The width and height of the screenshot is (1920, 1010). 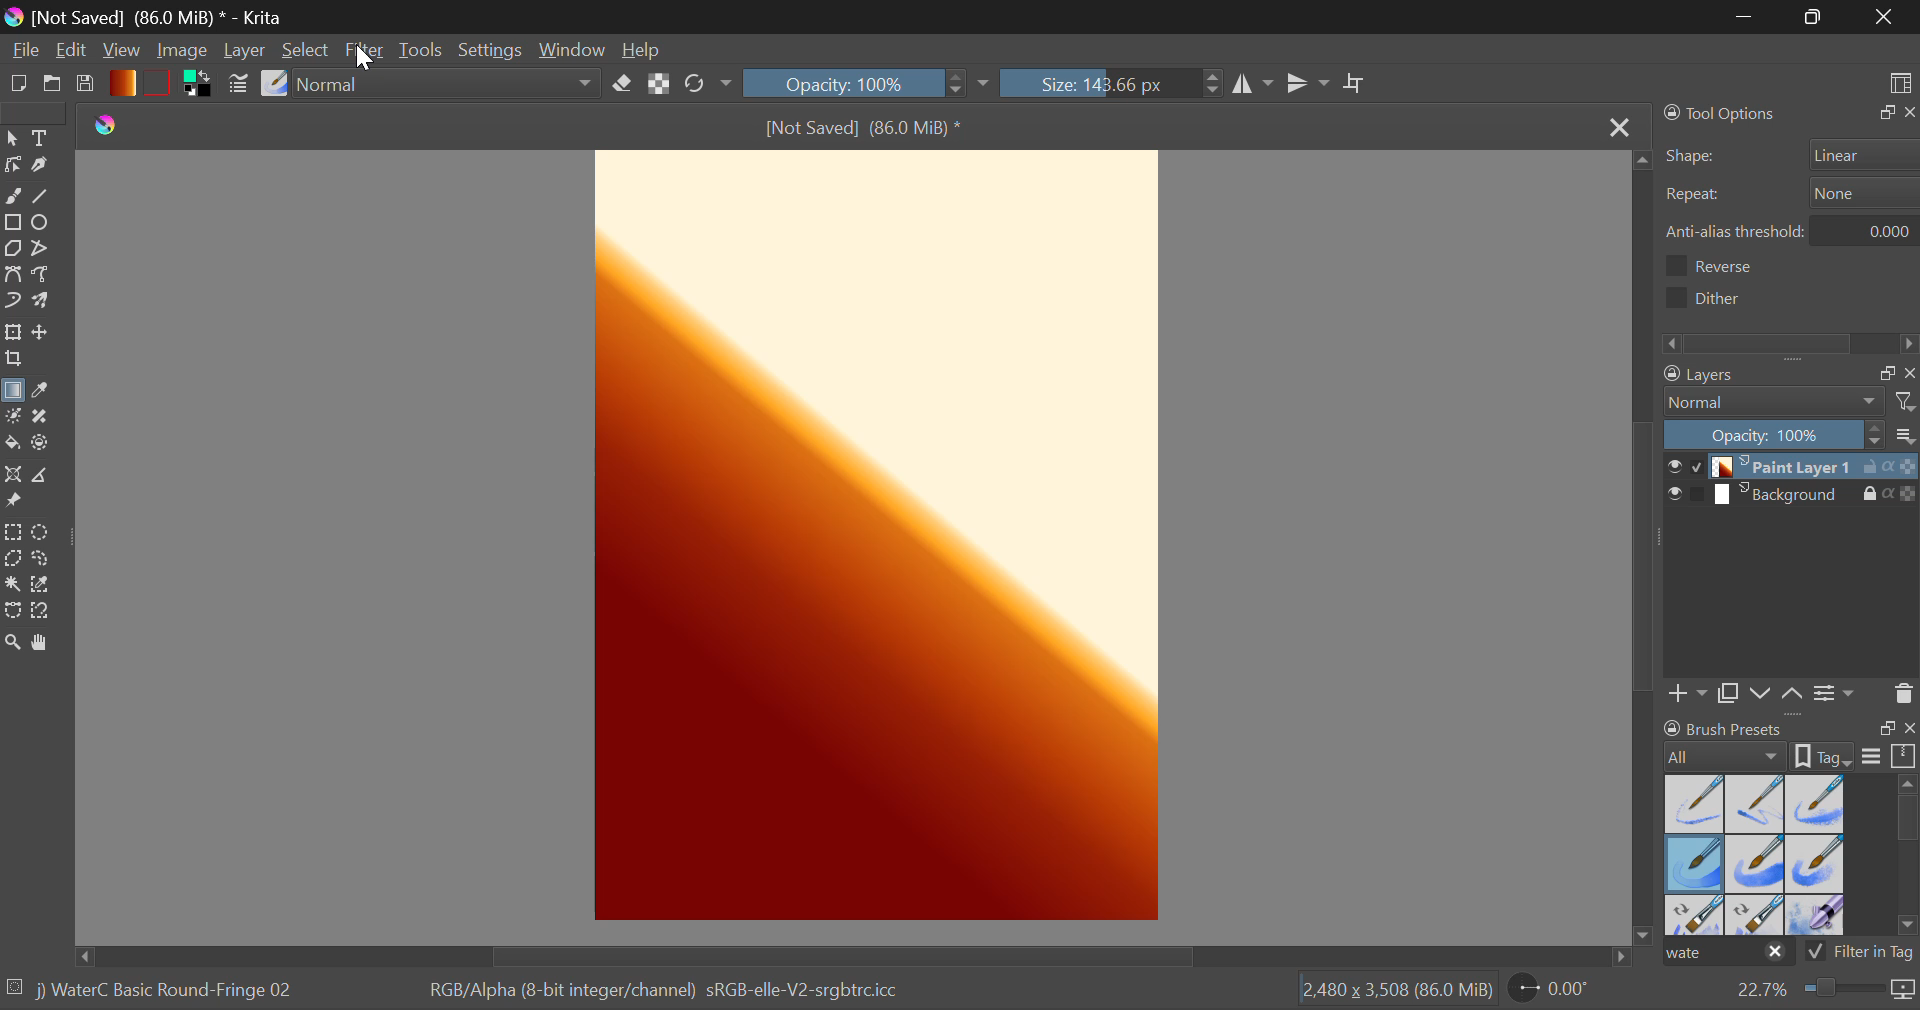 I want to click on cursor on filter, so click(x=364, y=58).